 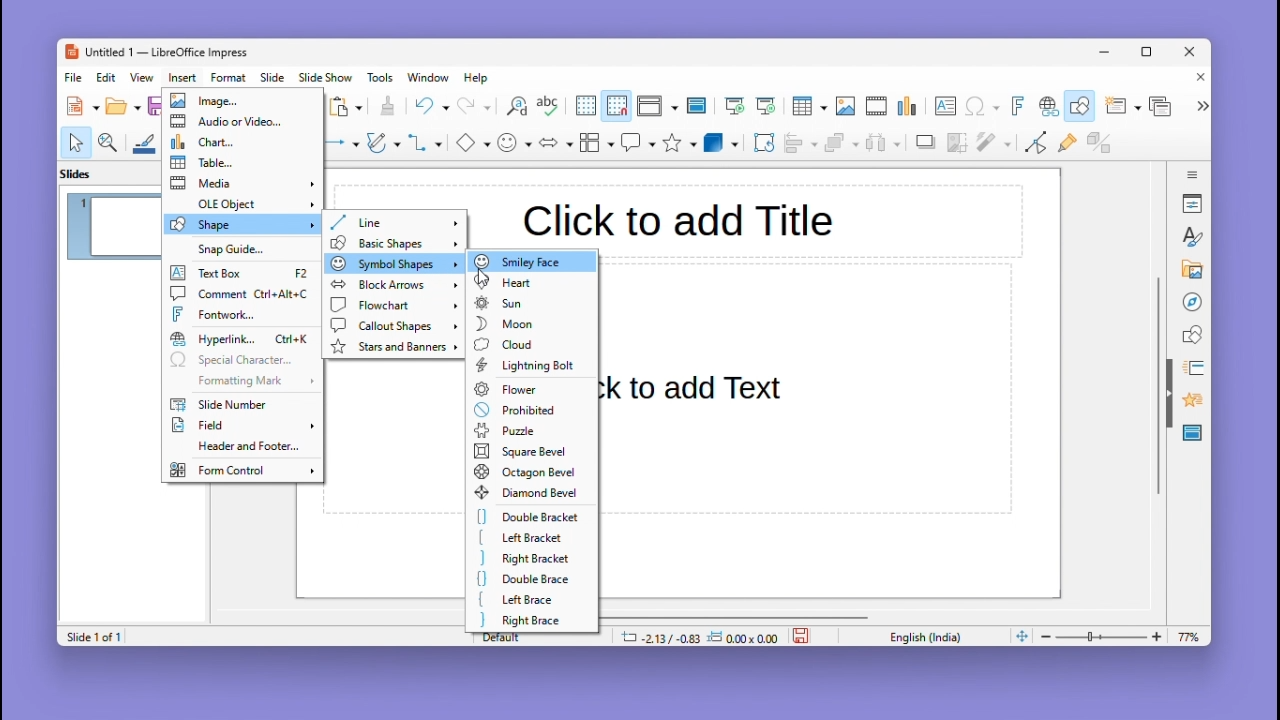 What do you see at coordinates (472, 143) in the screenshot?
I see `Diamond` at bounding box center [472, 143].